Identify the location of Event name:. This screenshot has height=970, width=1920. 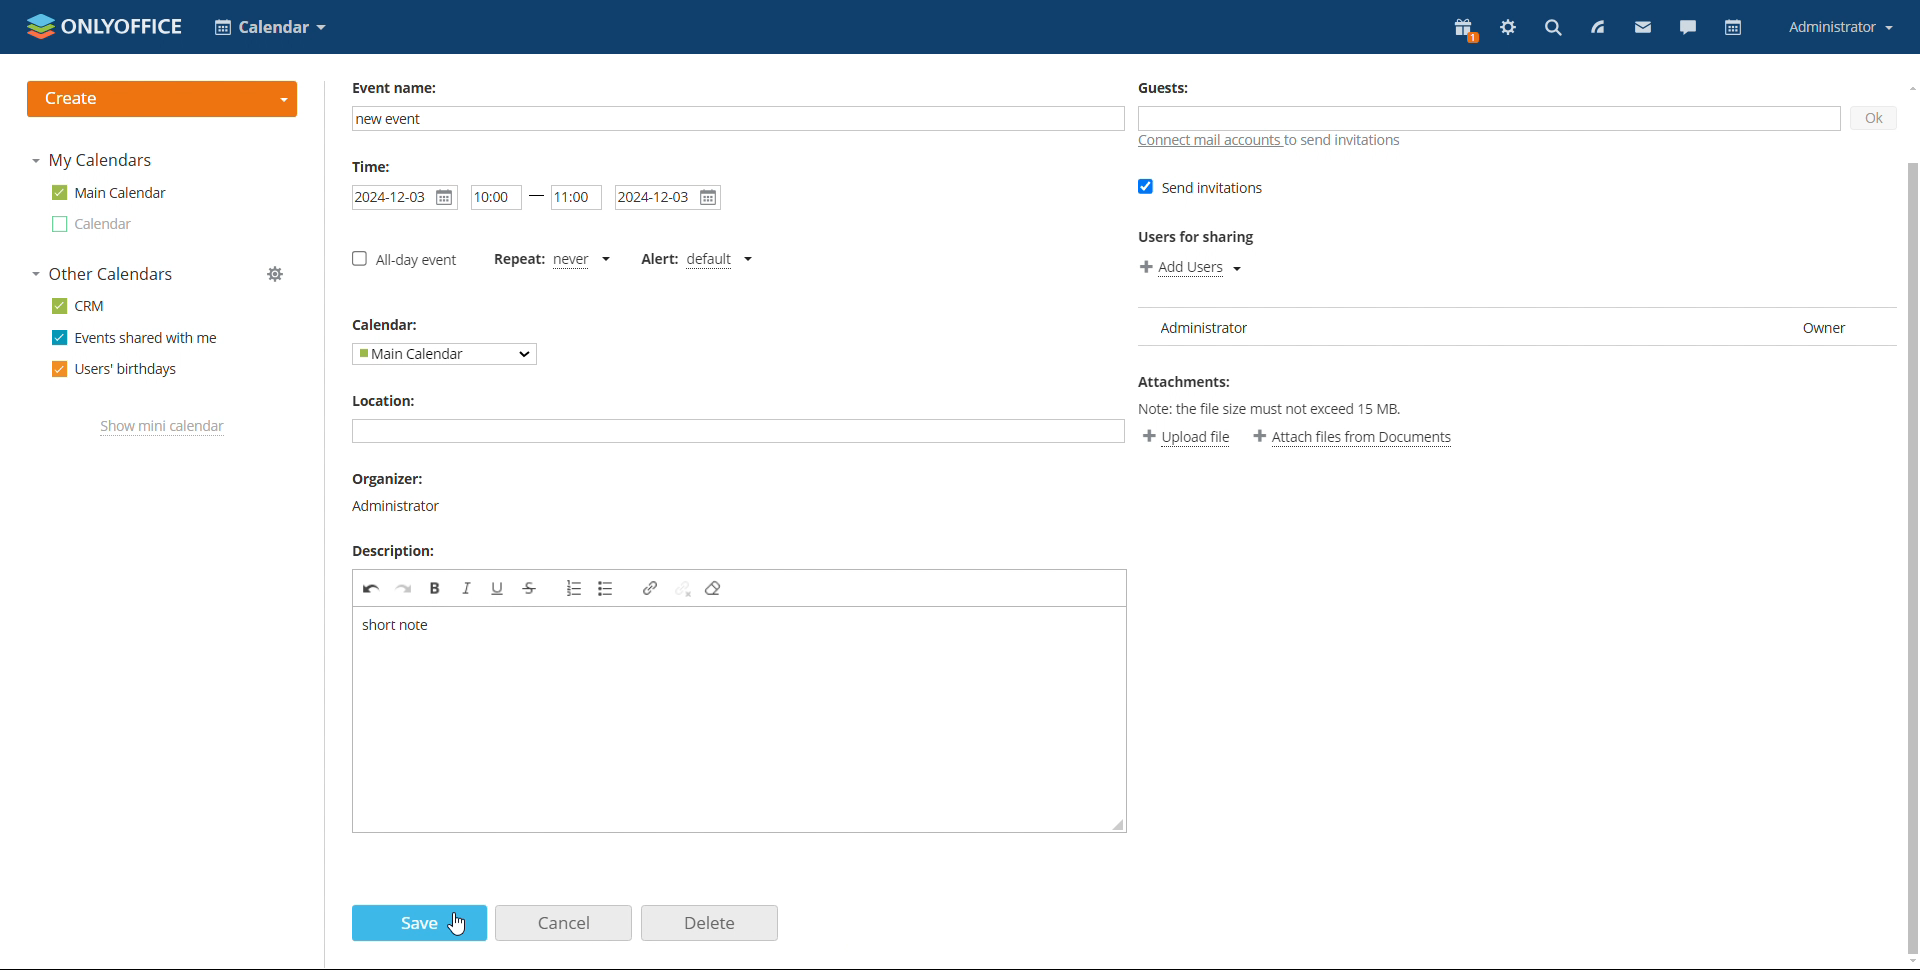
(400, 87).